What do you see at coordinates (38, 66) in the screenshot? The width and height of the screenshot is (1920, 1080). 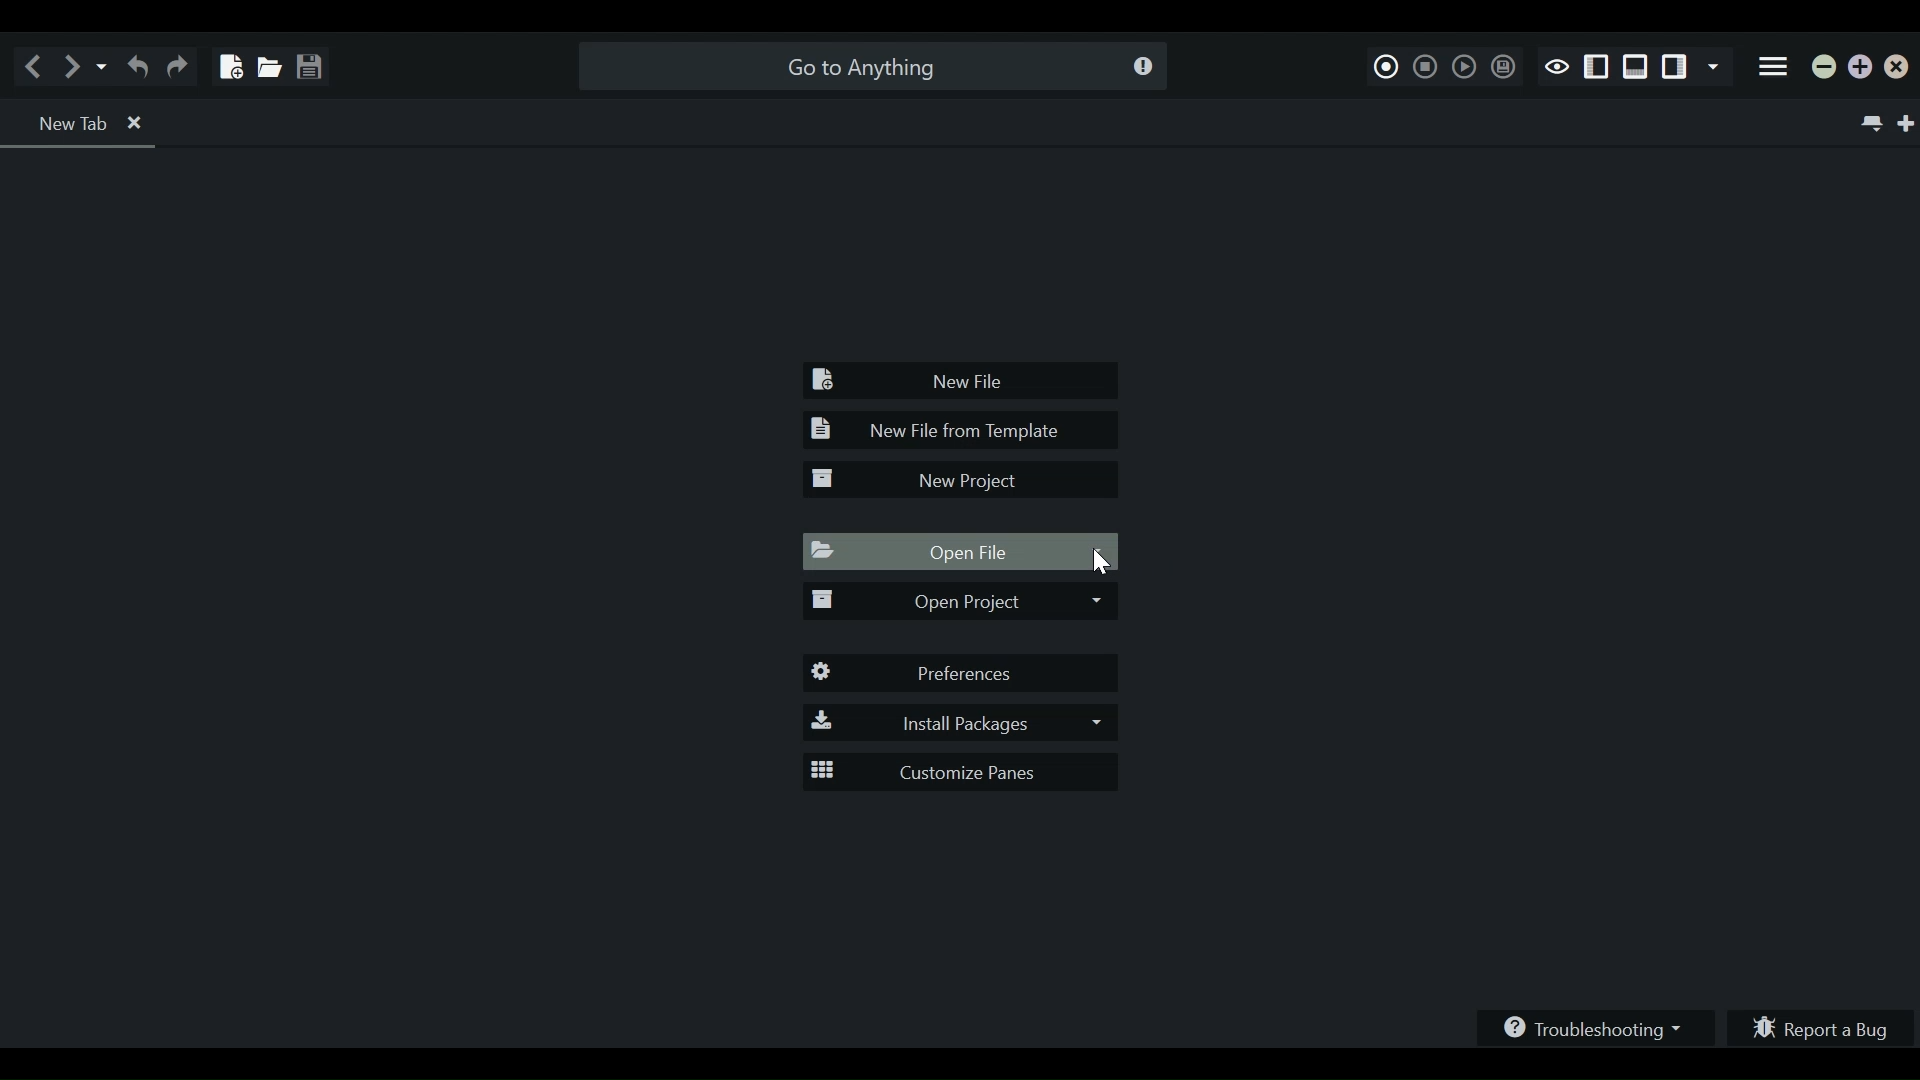 I see `Go back one location ` at bounding box center [38, 66].